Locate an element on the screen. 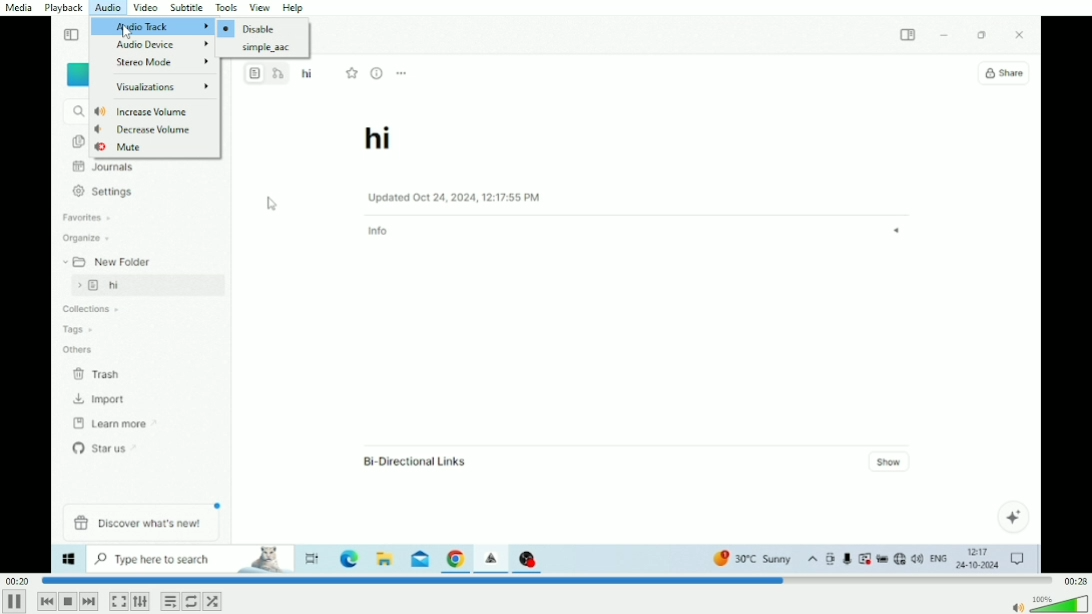 The width and height of the screenshot is (1092, 614). Video is located at coordinates (546, 367).